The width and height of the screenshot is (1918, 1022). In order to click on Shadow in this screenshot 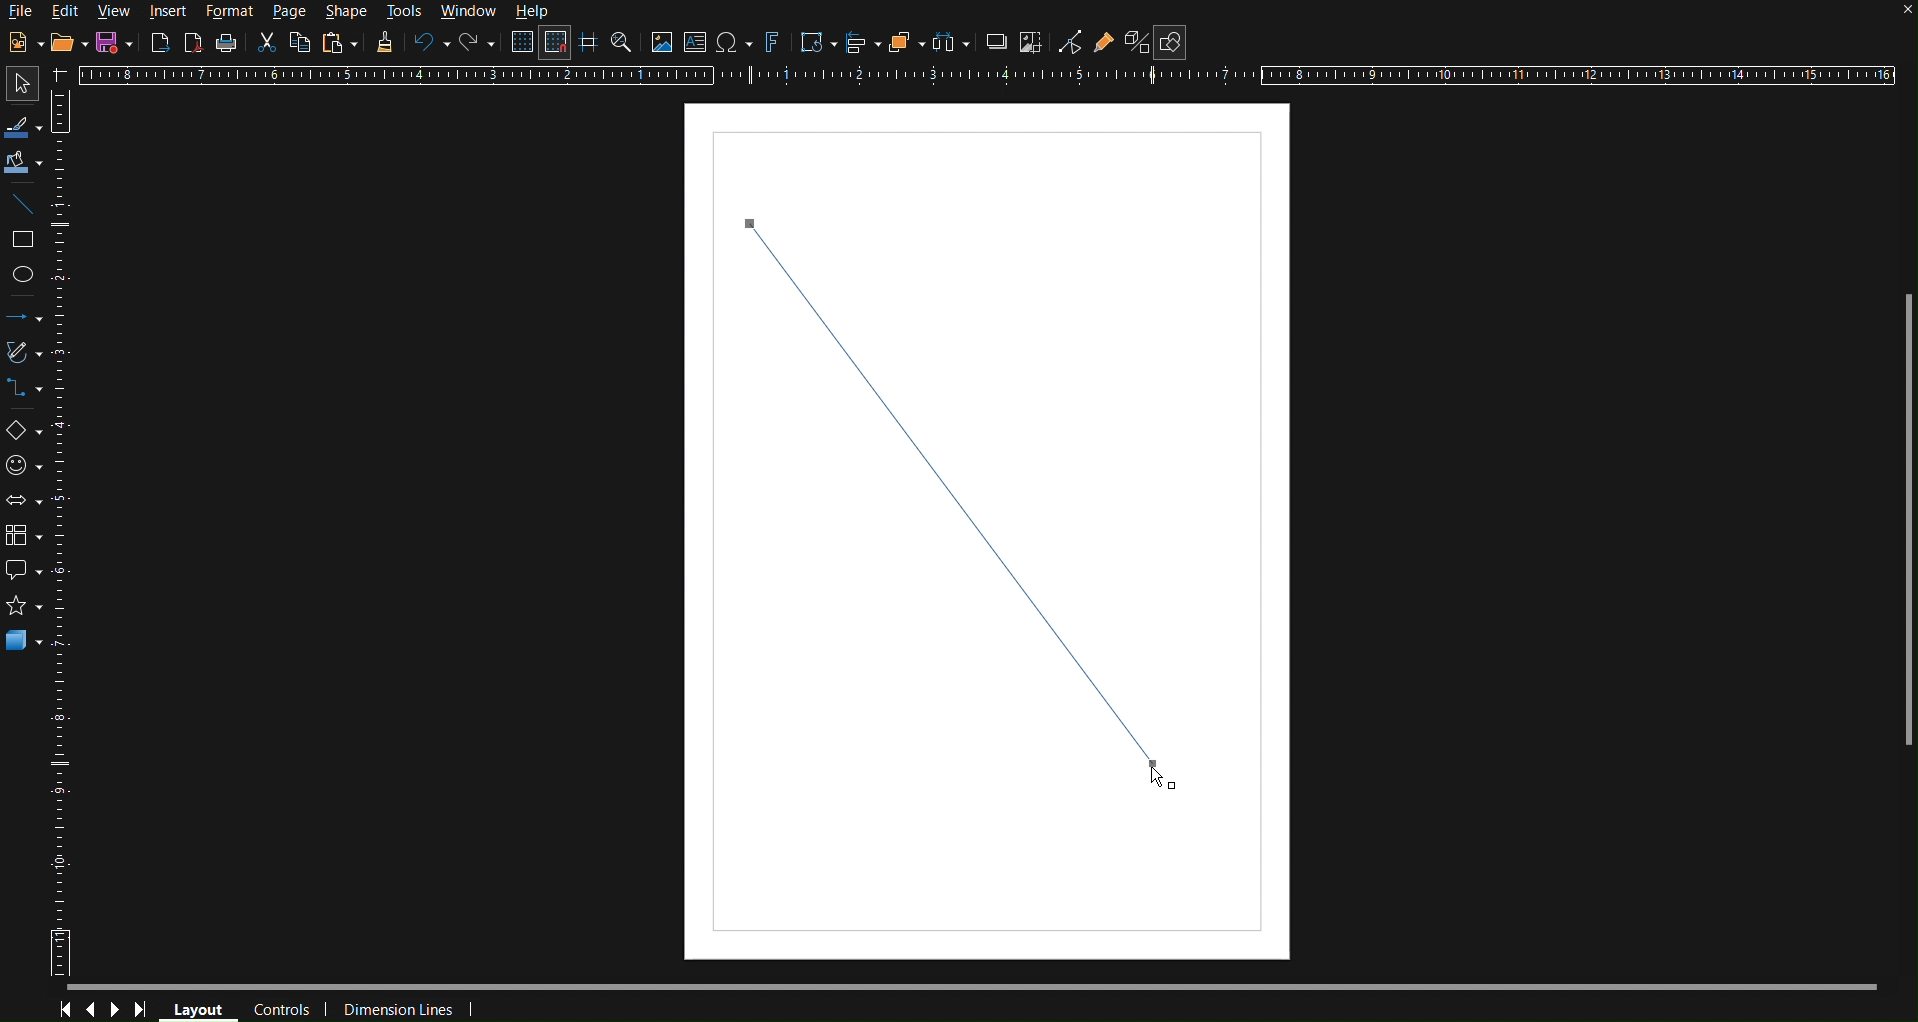, I will do `click(996, 41)`.